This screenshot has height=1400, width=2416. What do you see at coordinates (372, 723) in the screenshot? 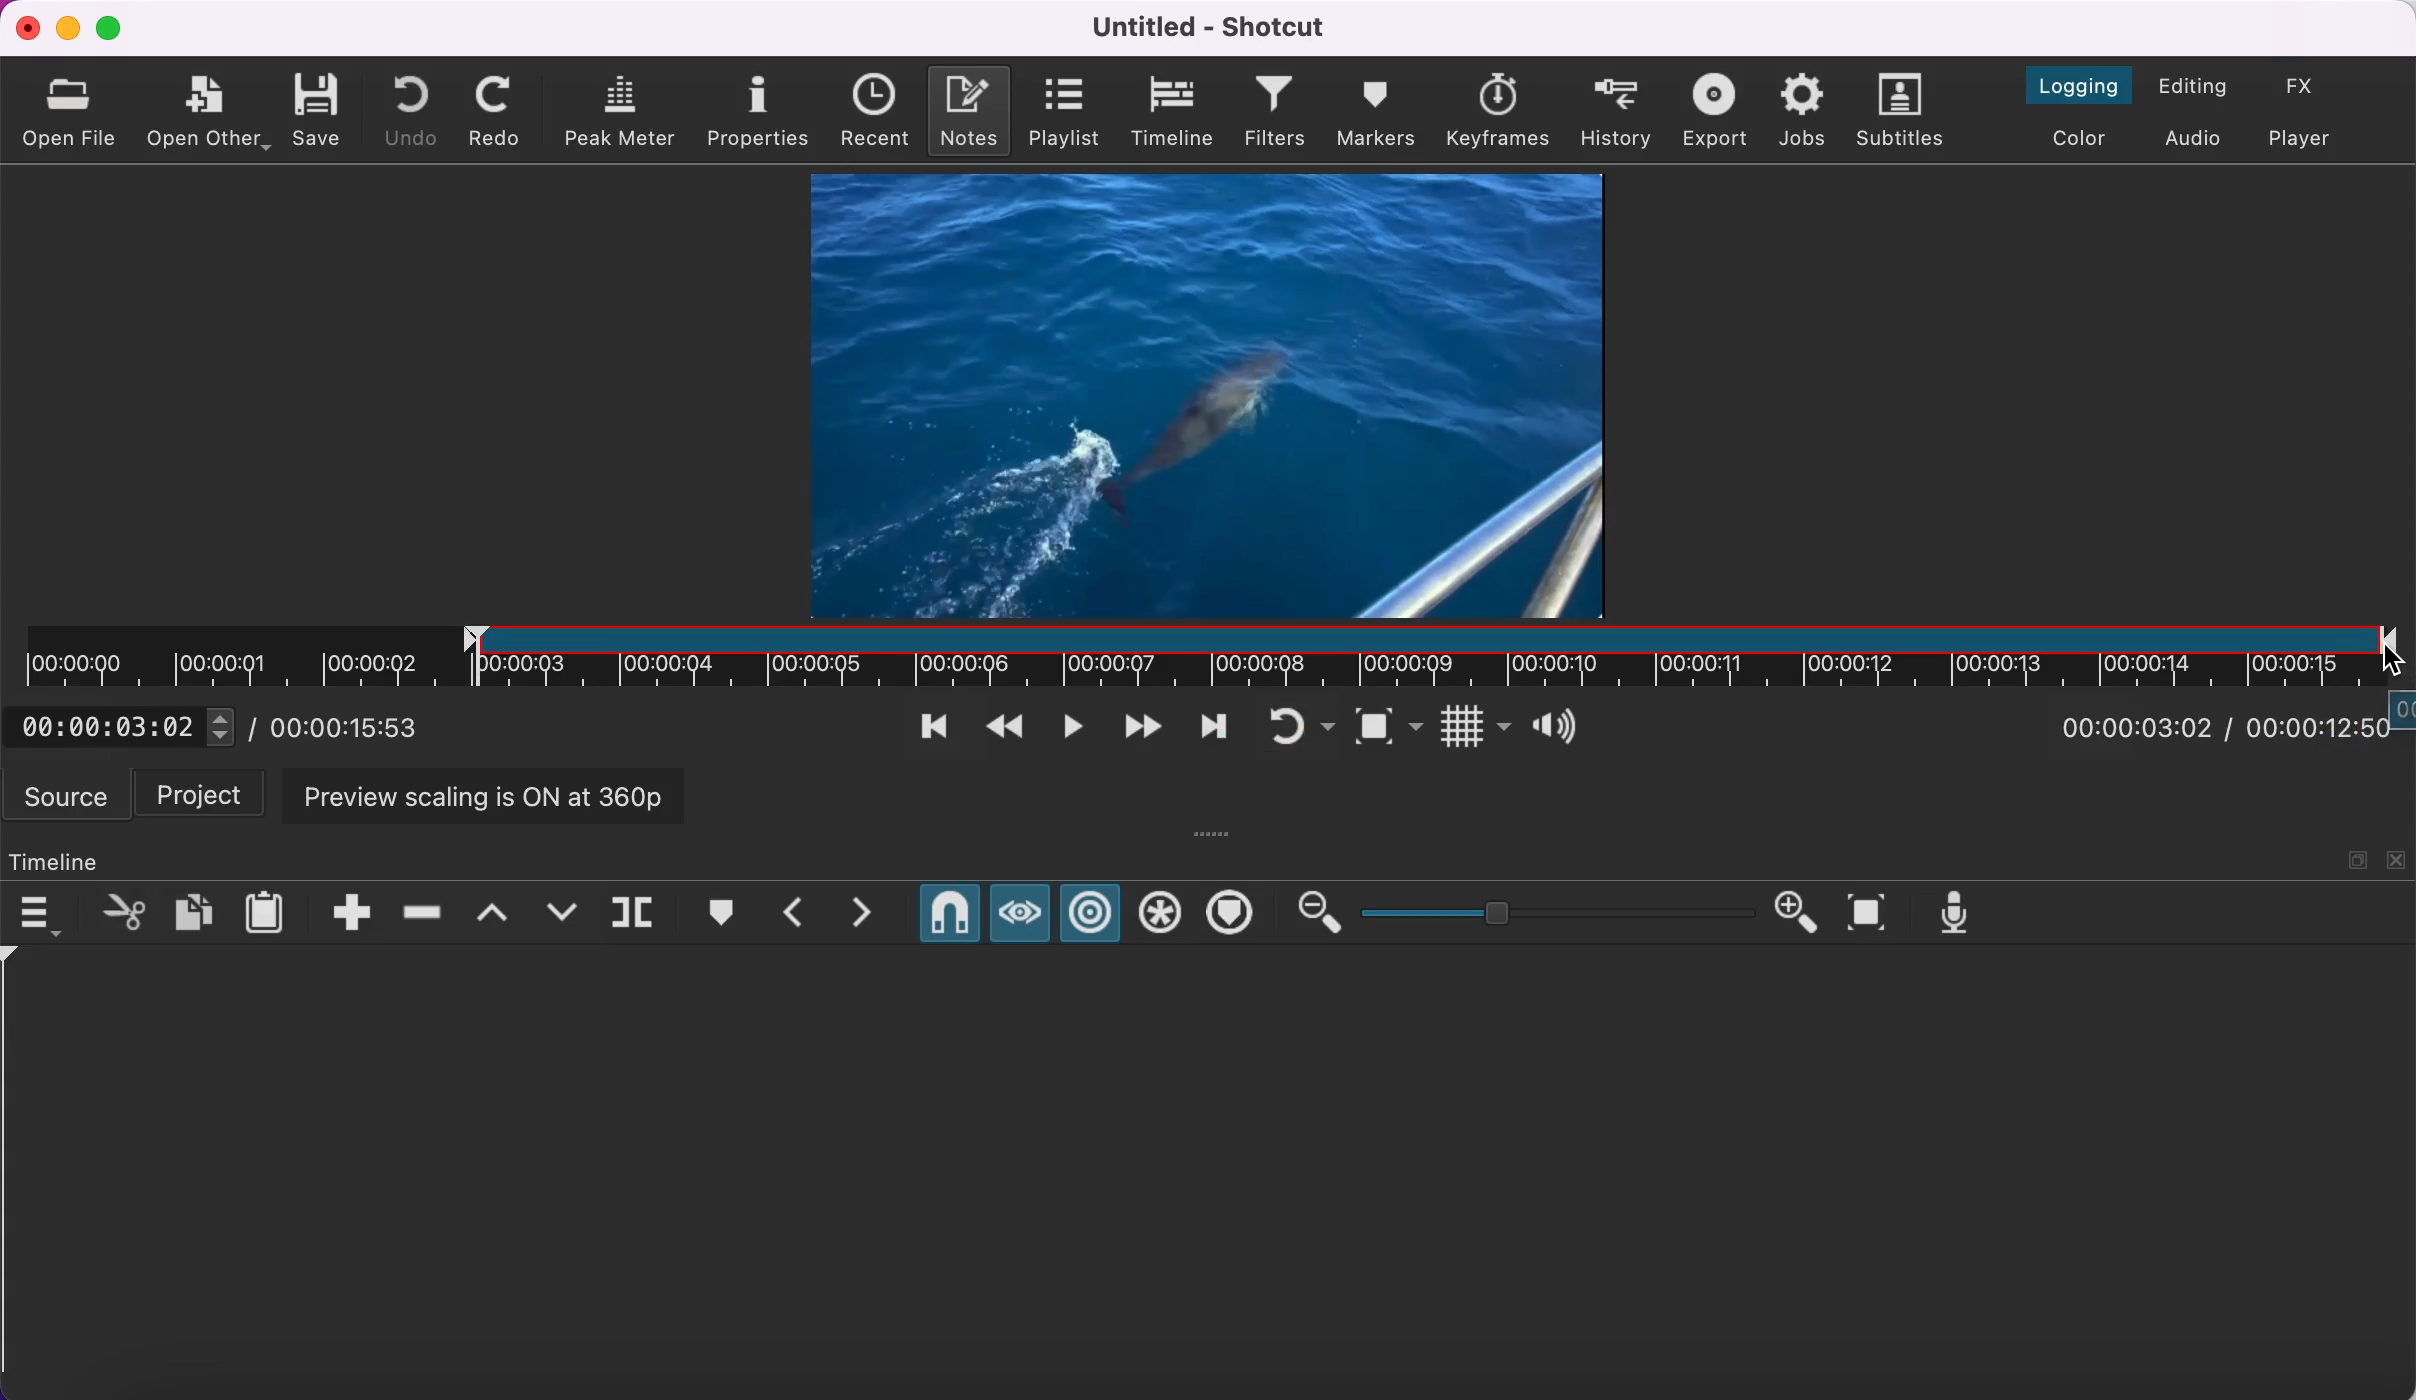
I see `total duration` at bounding box center [372, 723].